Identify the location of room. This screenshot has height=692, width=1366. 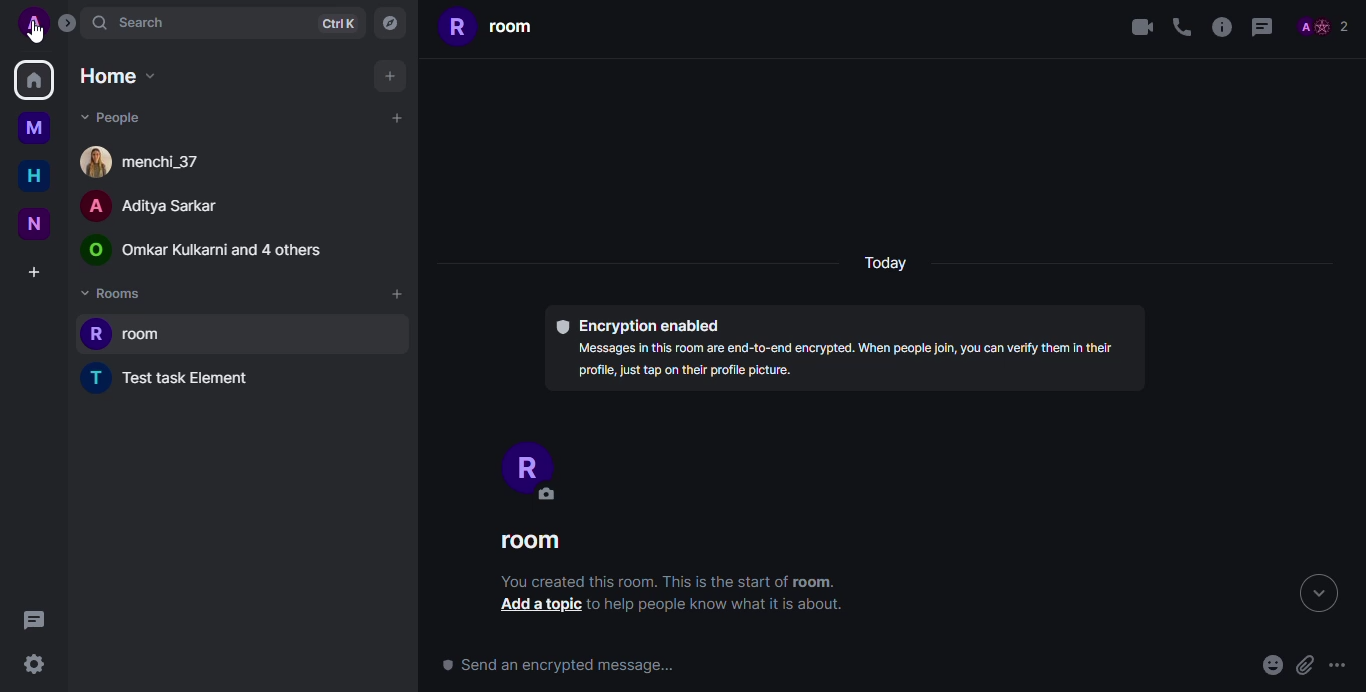
(534, 543).